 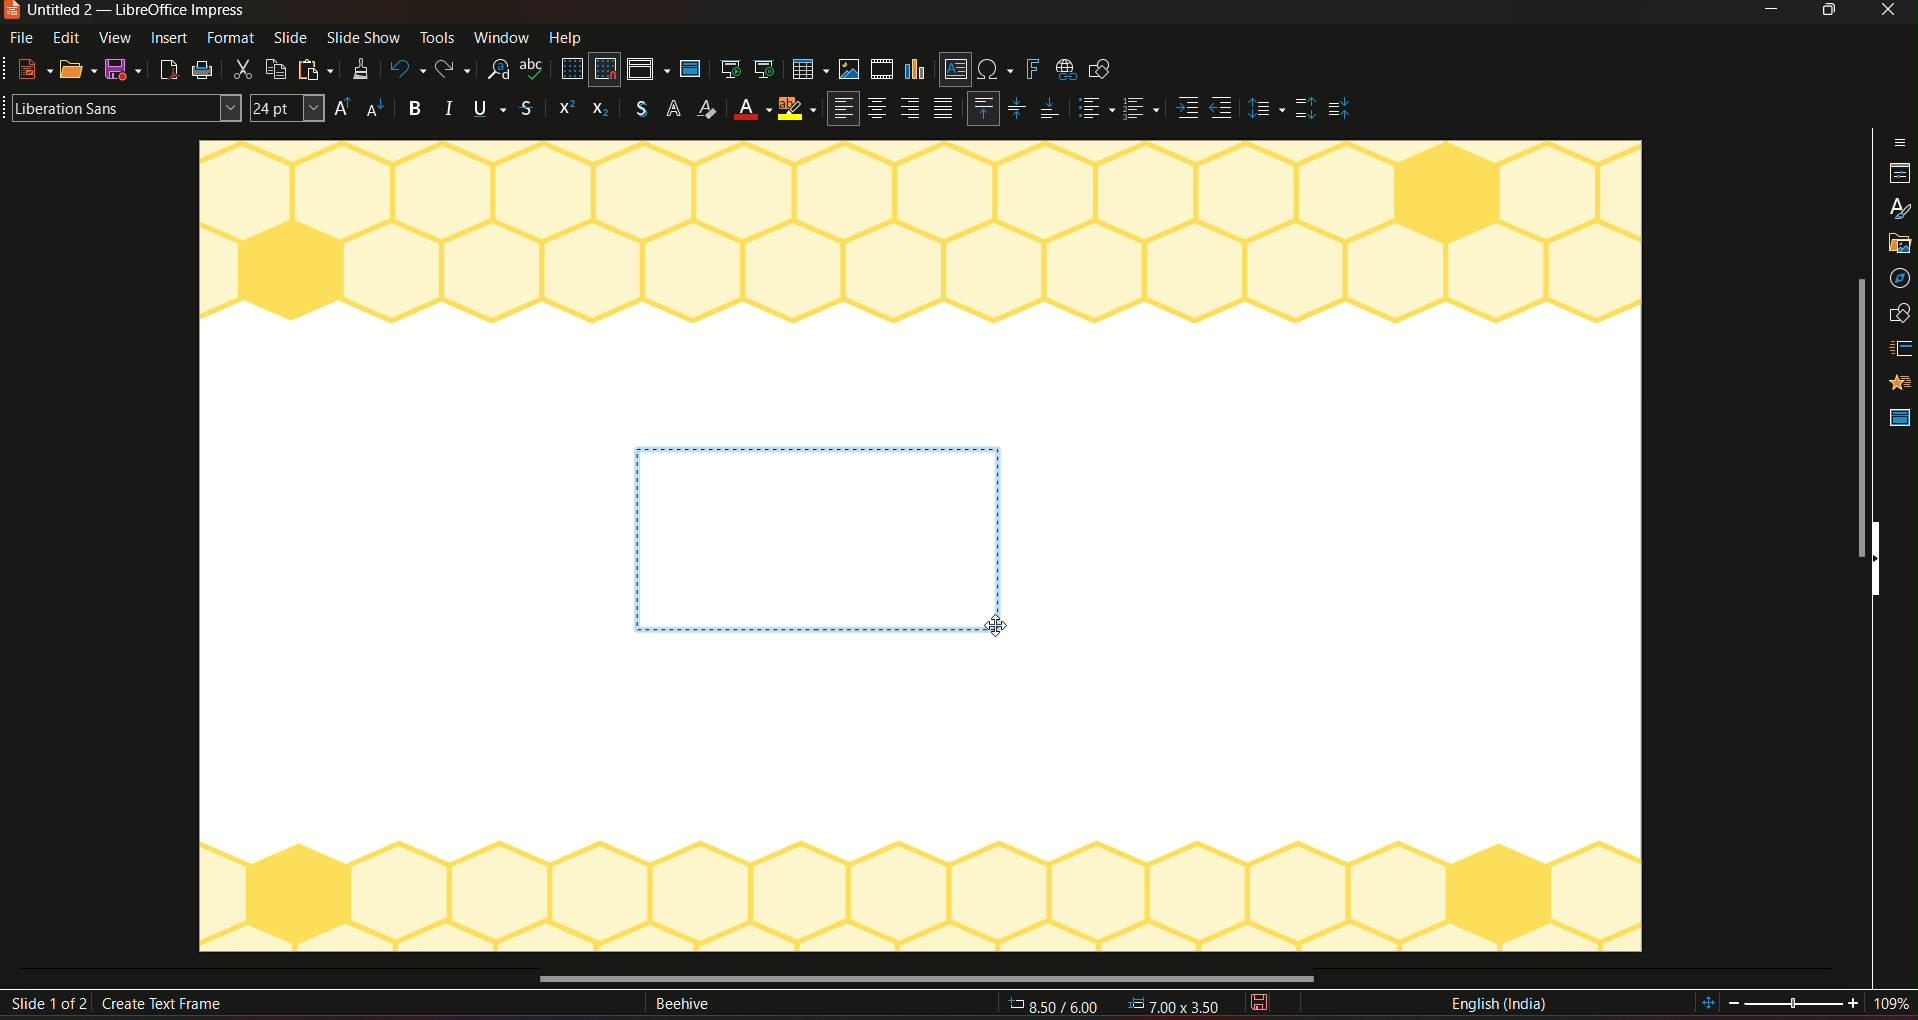 I want to click on Align center, so click(x=1017, y=106).